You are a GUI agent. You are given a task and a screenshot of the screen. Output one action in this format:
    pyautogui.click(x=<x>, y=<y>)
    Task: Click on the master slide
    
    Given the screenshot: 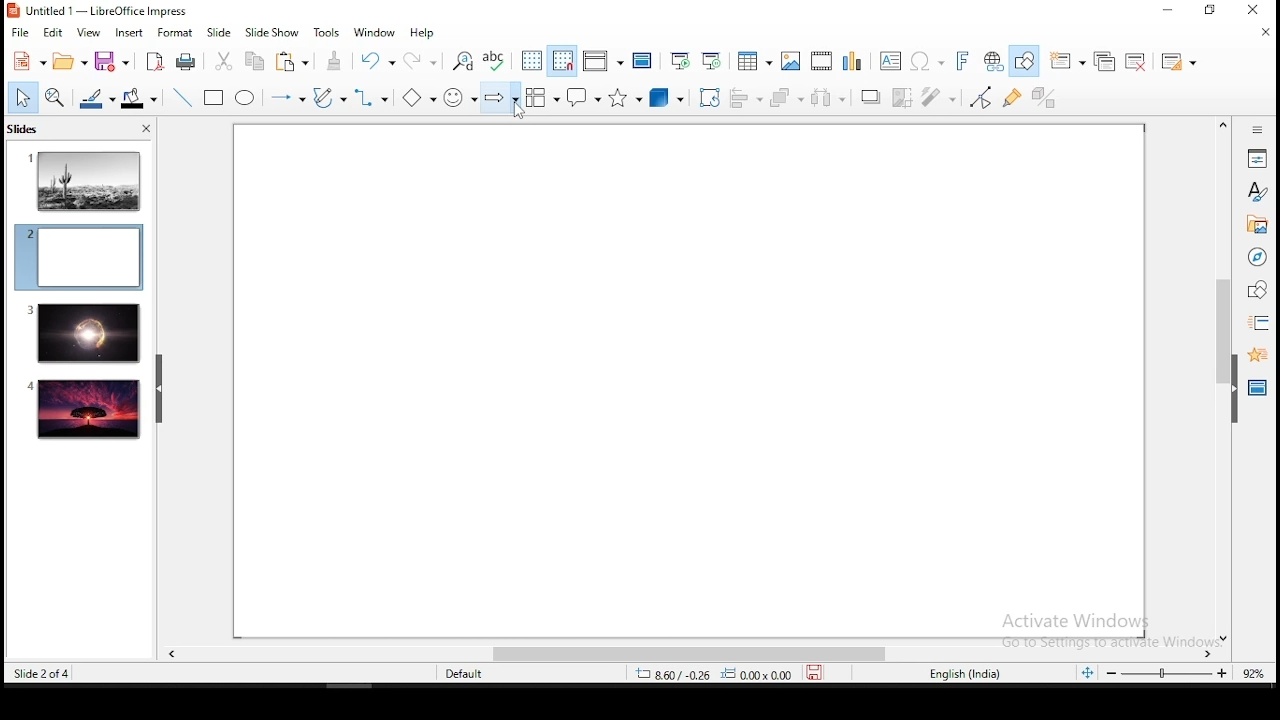 What is the action you would take?
    pyautogui.click(x=642, y=60)
    